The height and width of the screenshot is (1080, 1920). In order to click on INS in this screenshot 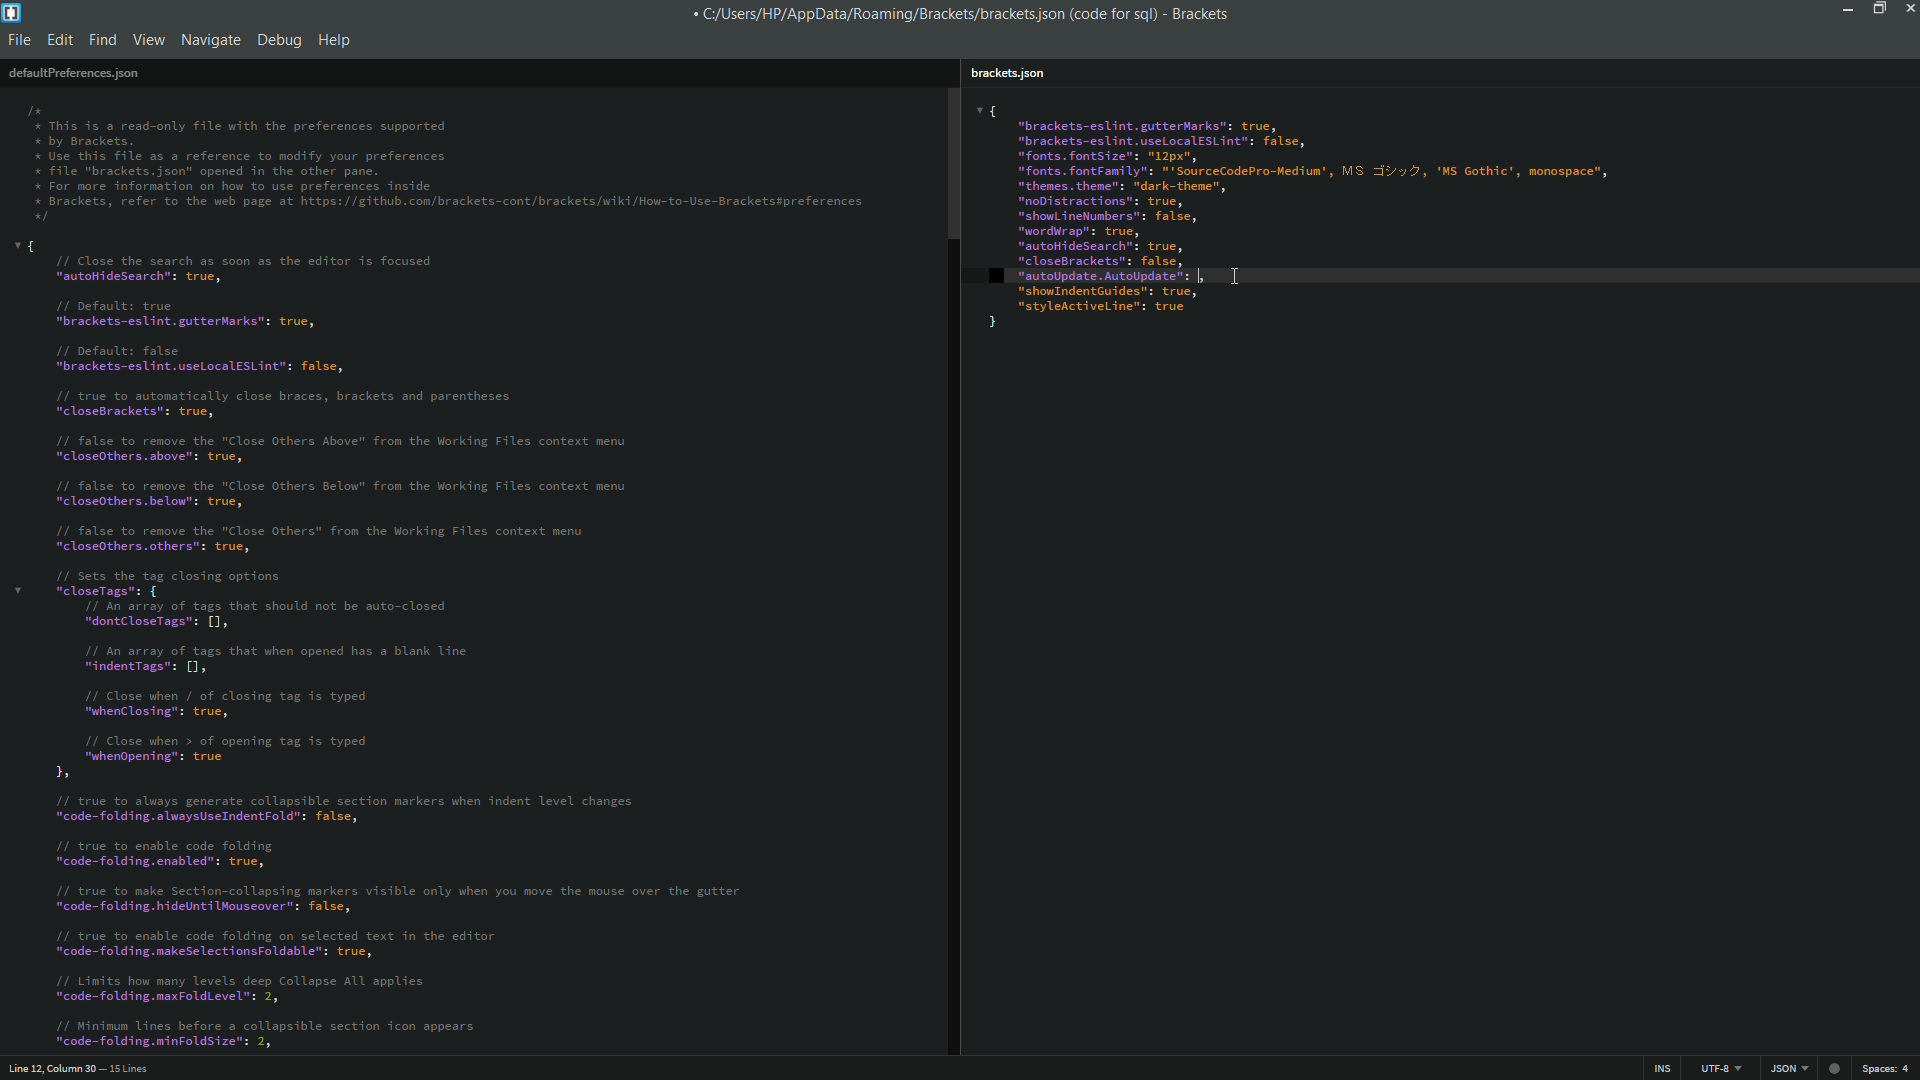, I will do `click(1664, 1068)`.